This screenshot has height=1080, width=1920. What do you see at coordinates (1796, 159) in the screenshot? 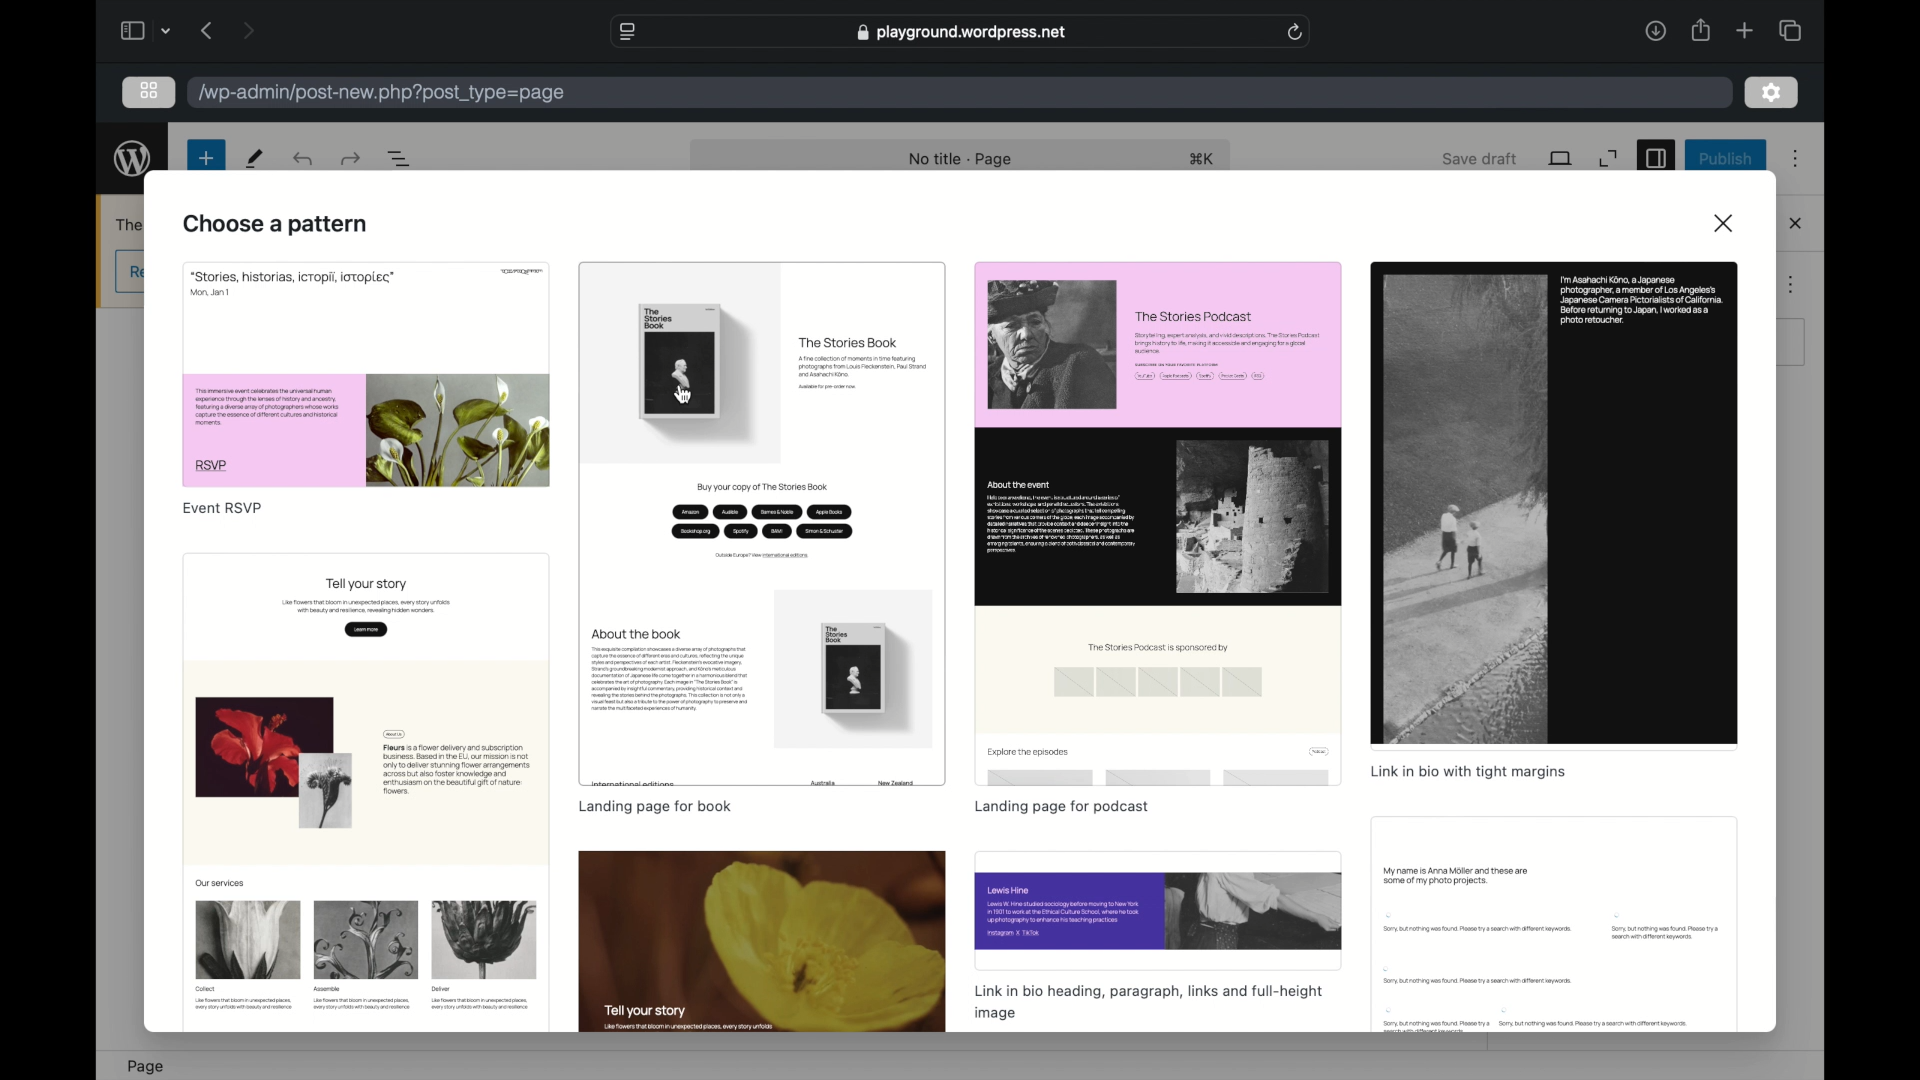
I see `more options` at bounding box center [1796, 159].